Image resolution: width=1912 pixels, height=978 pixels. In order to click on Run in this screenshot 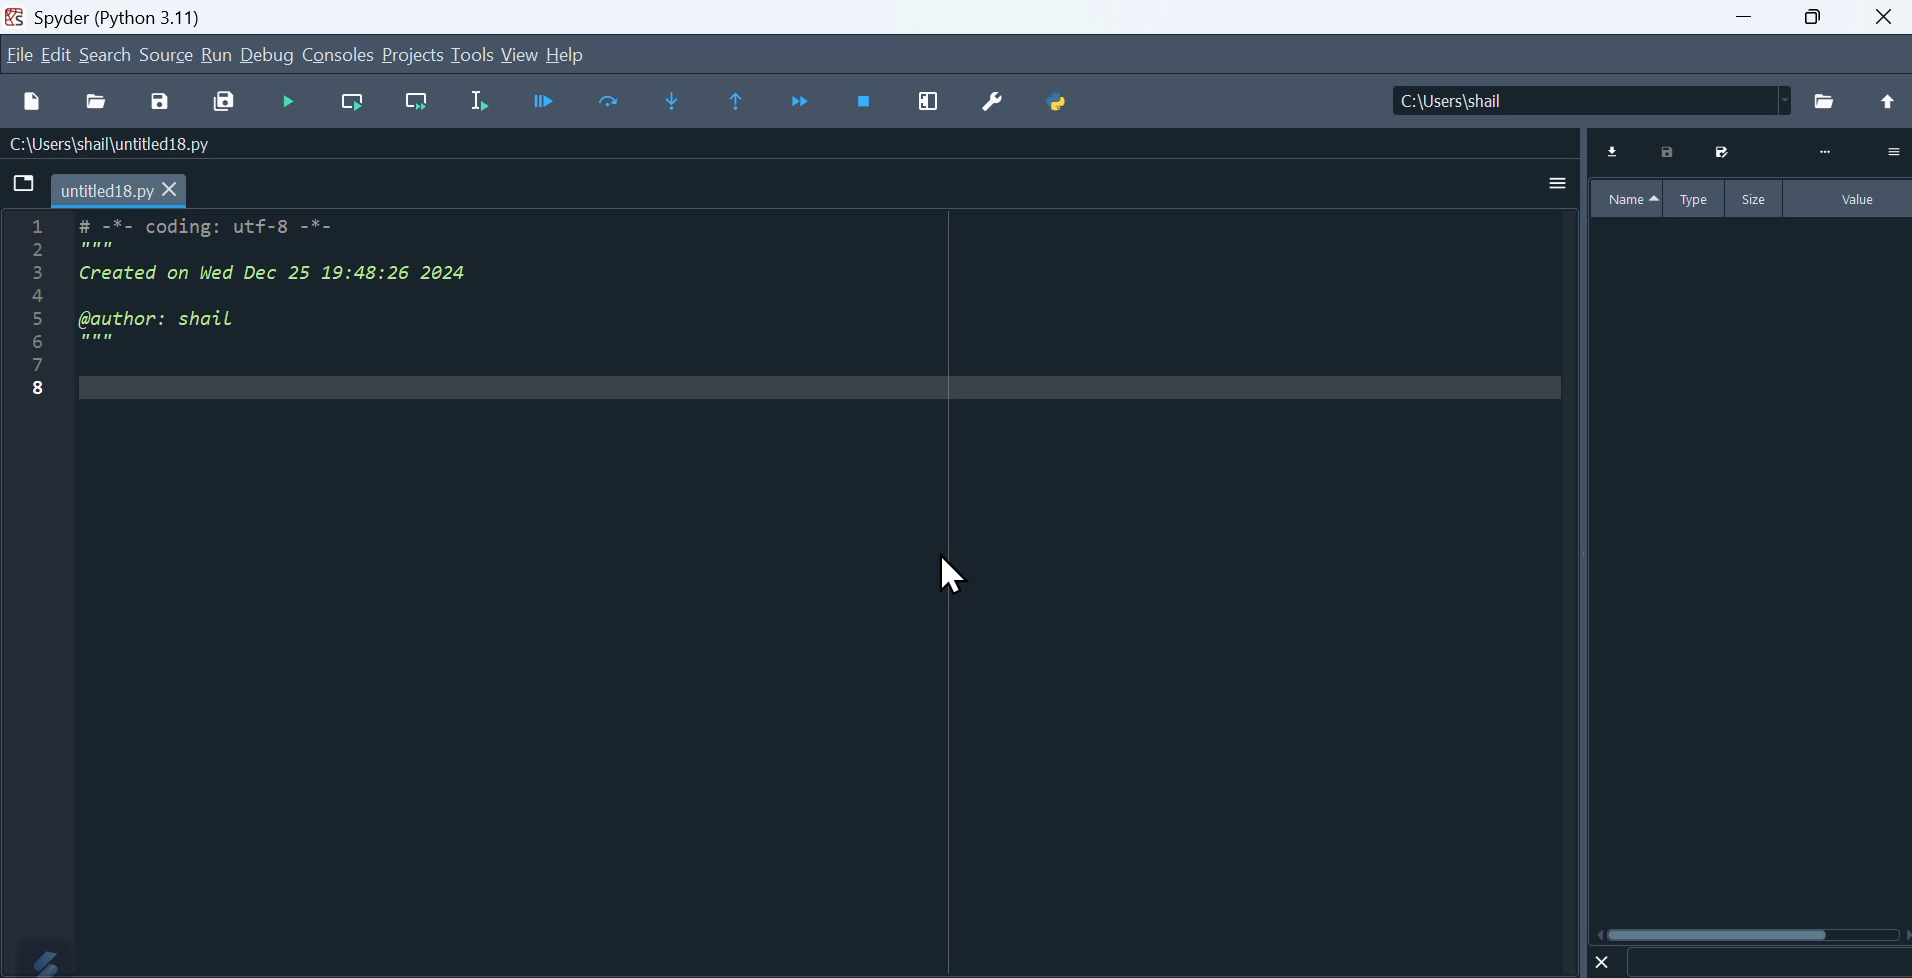, I will do `click(216, 54)`.